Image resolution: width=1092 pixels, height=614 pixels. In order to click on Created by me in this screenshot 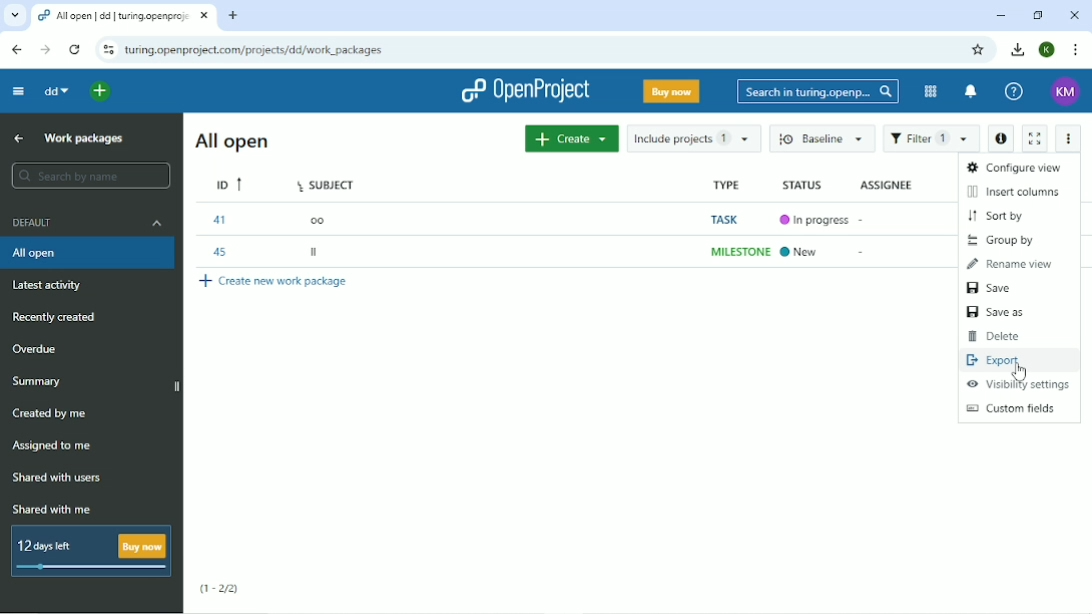, I will do `click(51, 414)`.